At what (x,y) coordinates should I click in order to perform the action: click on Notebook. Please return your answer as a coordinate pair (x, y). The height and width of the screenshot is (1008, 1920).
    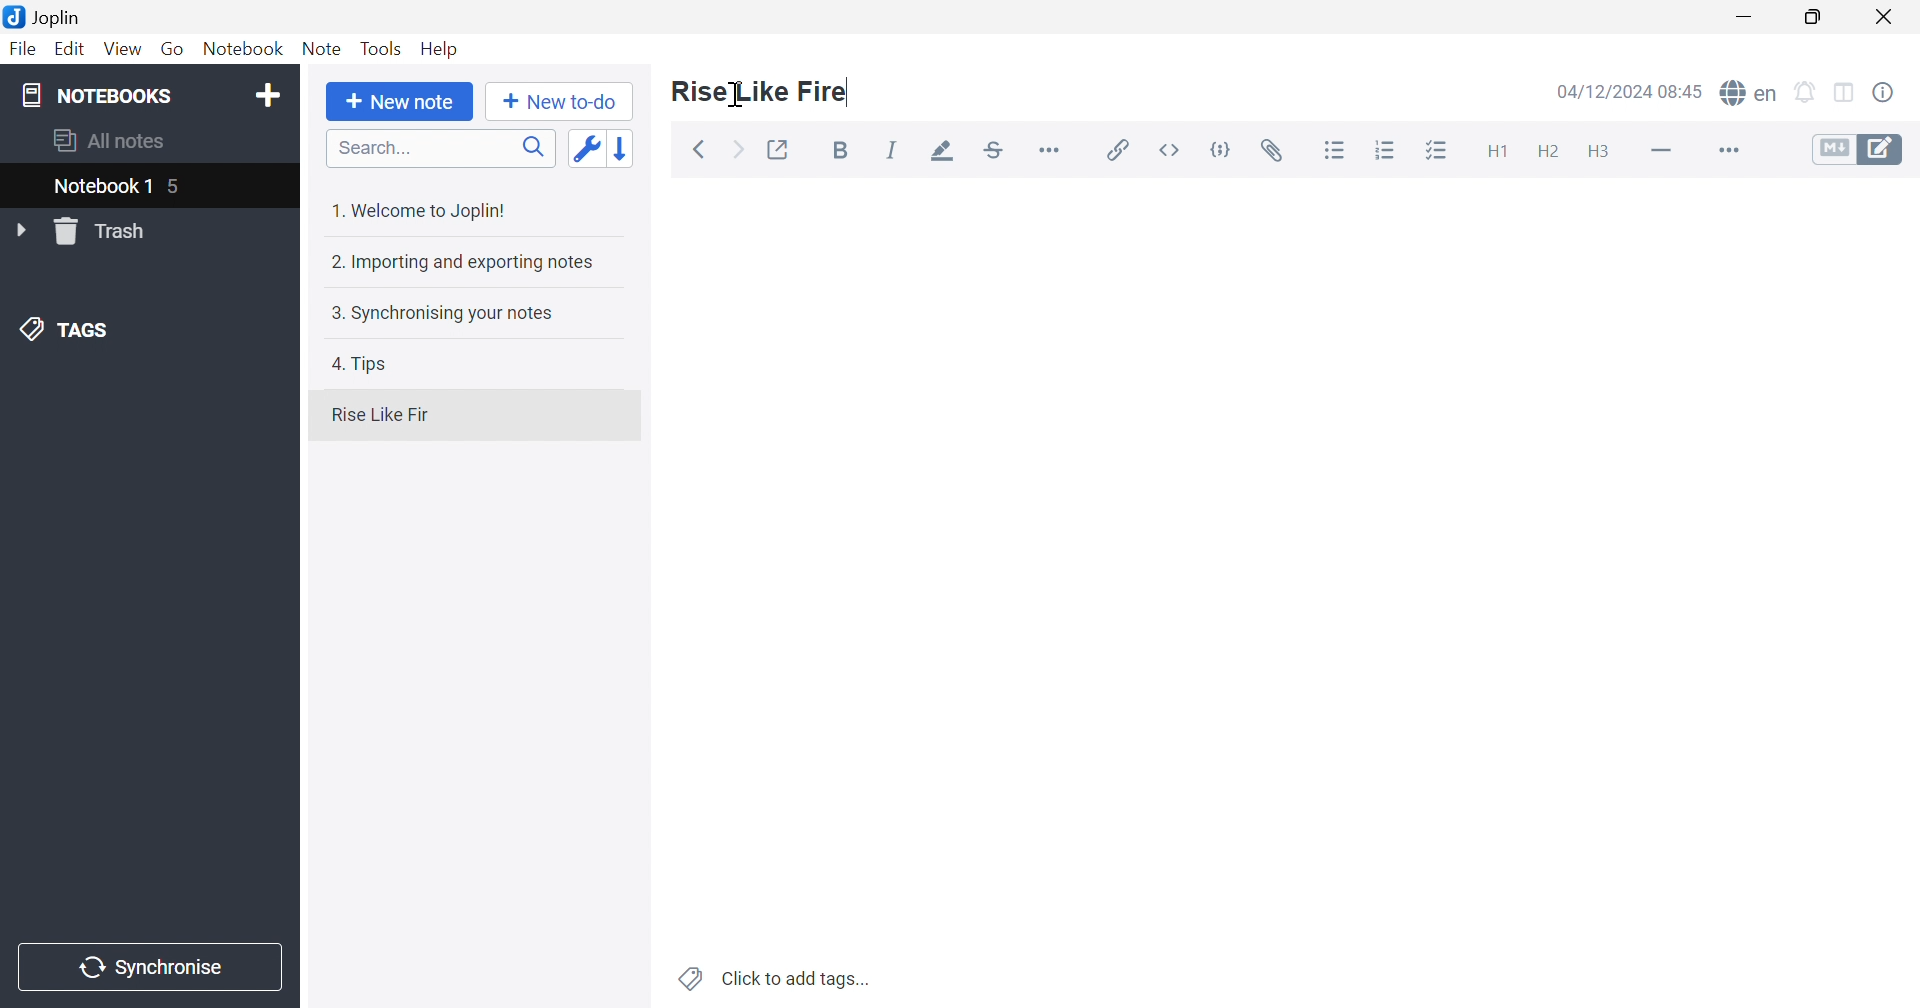
    Looking at the image, I should click on (248, 48).